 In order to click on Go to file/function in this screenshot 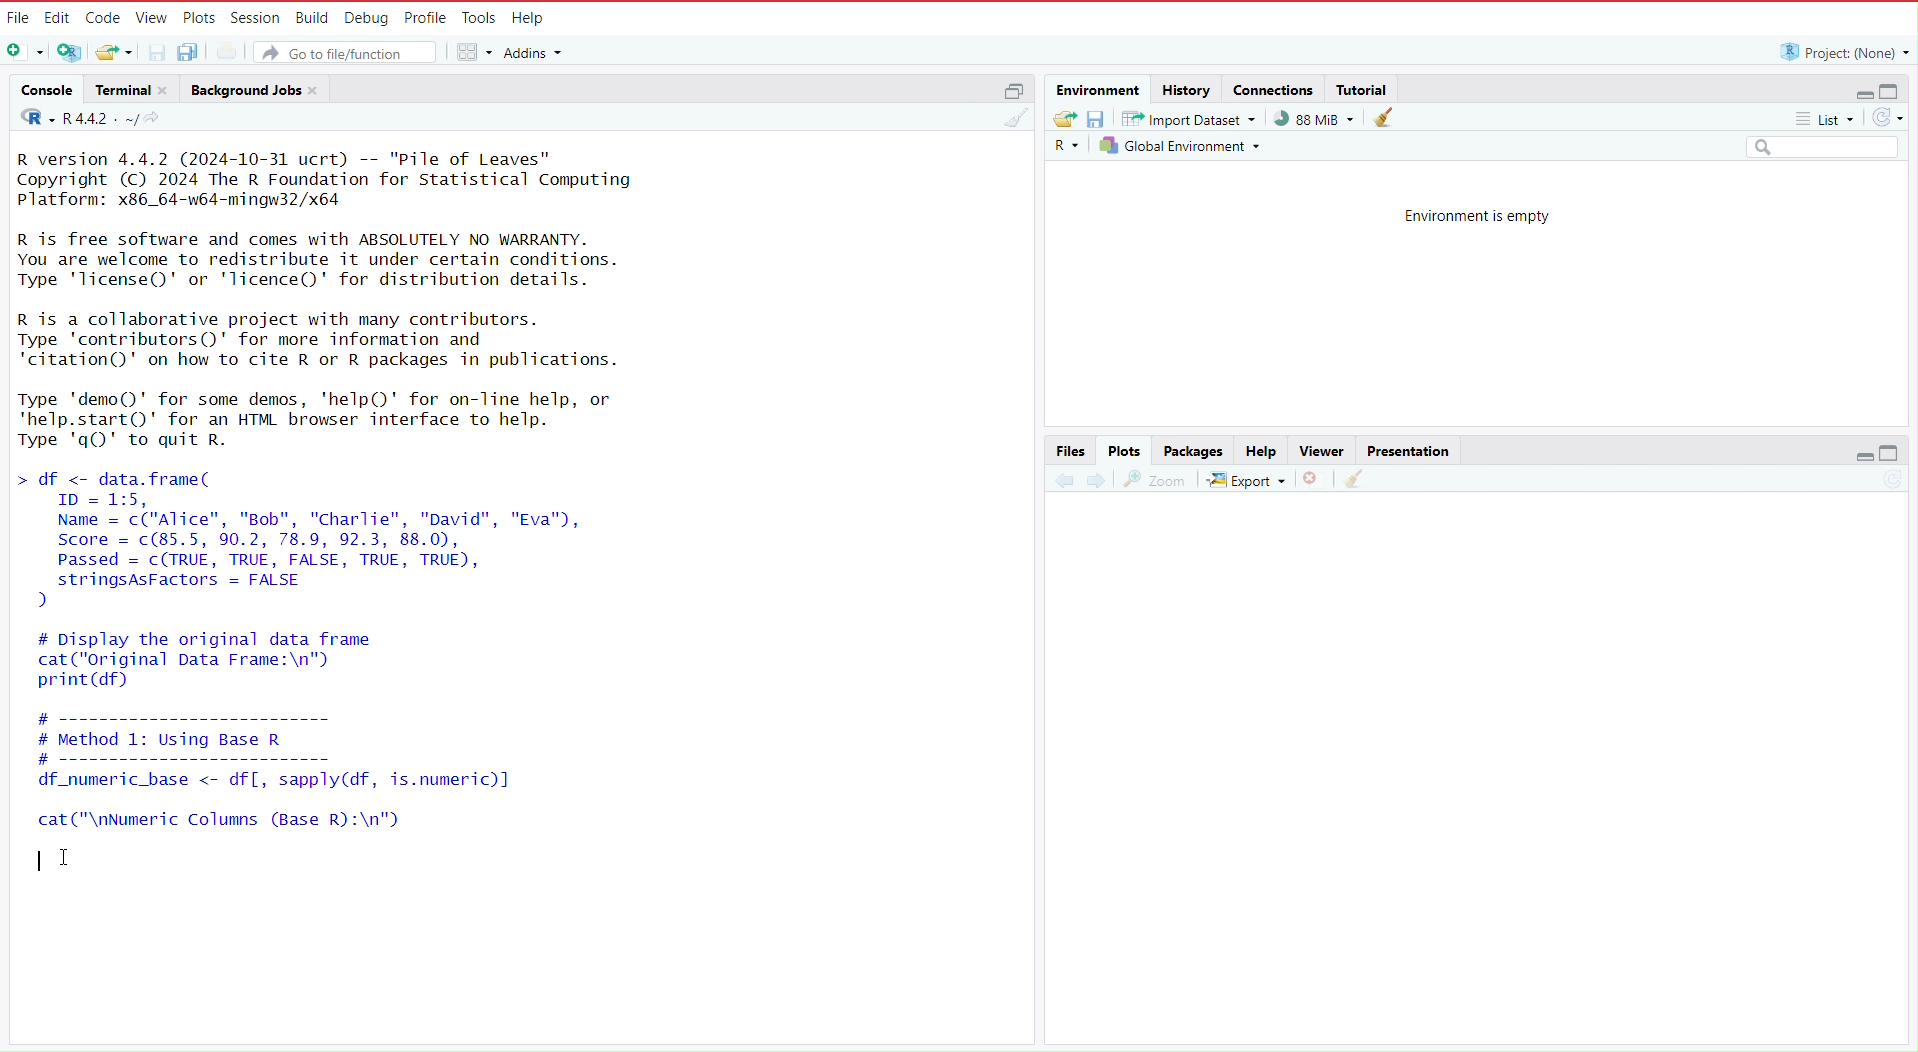, I will do `click(349, 51)`.